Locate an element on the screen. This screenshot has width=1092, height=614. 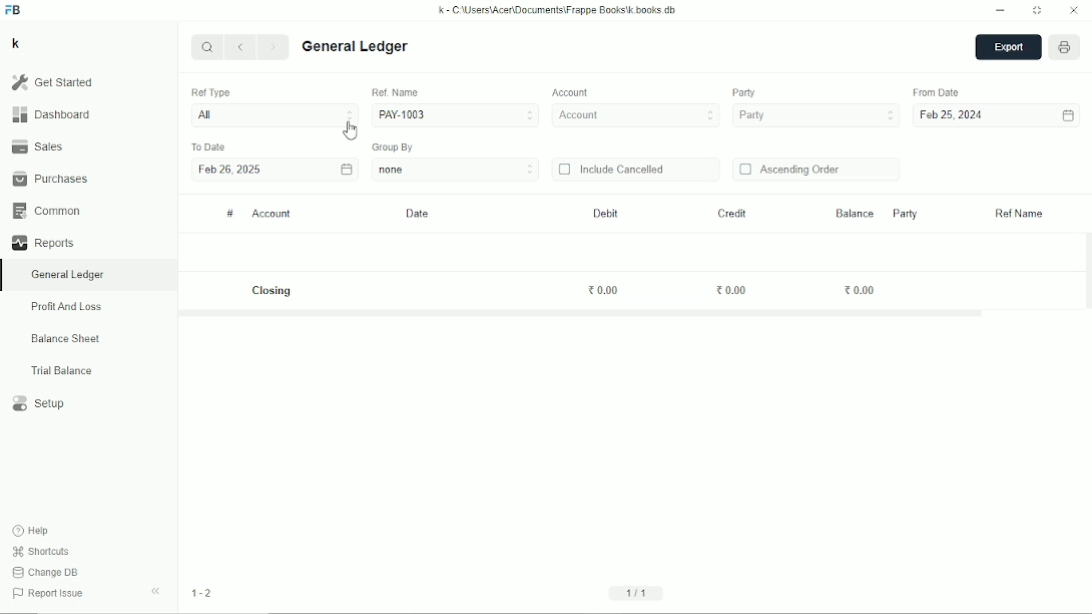
1-2 is located at coordinates (202, 593).